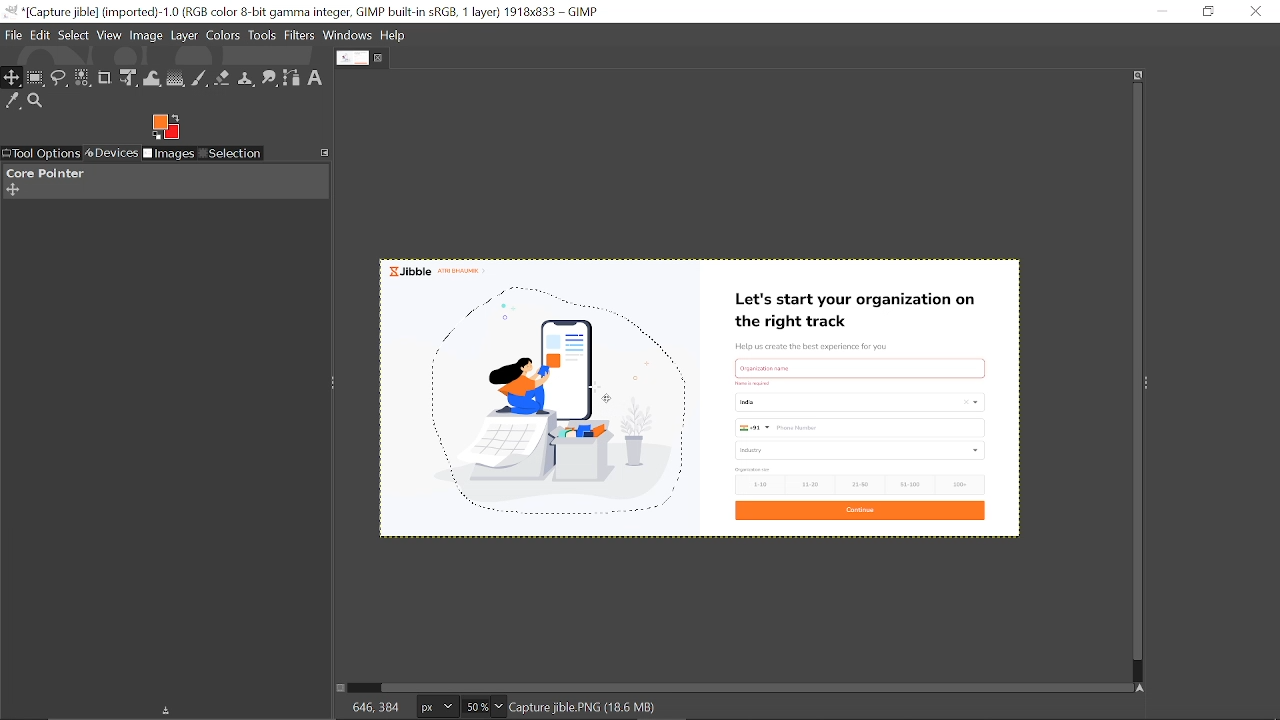 This screenshot has height=720, width=1280. What do you see at coordinates (200, 80) in the screenshot?
I see `Paintbrush tool` at bounding box center [200, 80].